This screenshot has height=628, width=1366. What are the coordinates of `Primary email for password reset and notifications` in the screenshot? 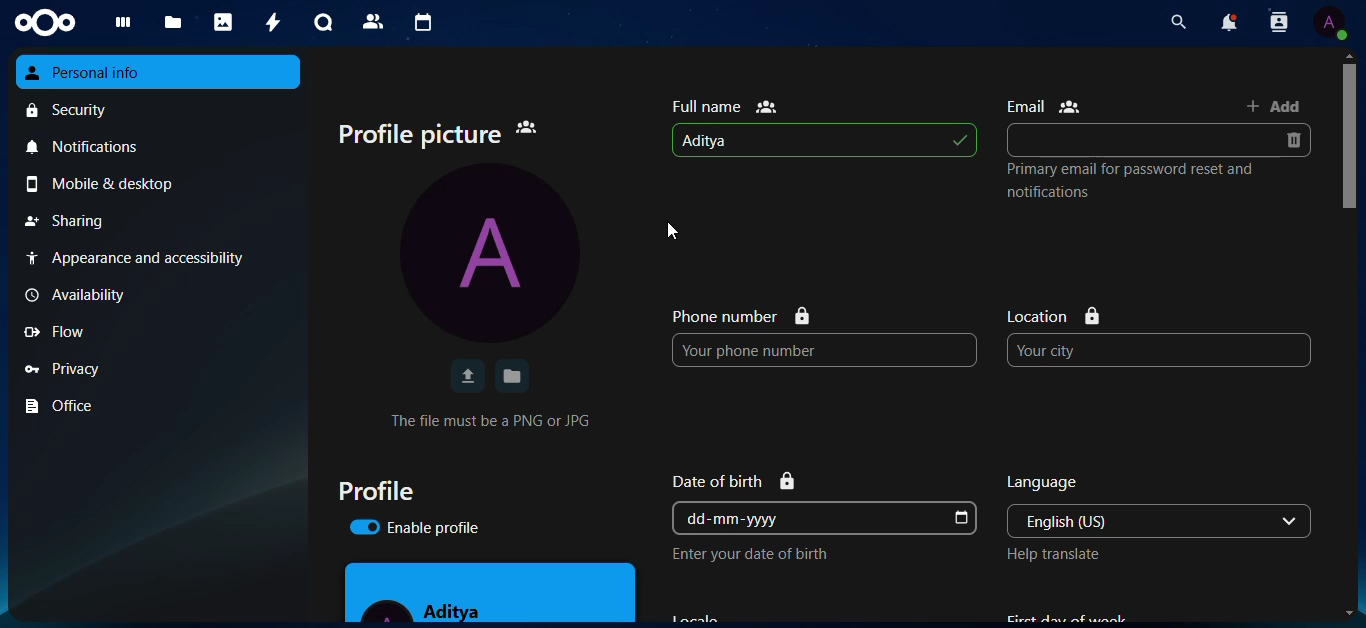 It's located at (1131, 180).